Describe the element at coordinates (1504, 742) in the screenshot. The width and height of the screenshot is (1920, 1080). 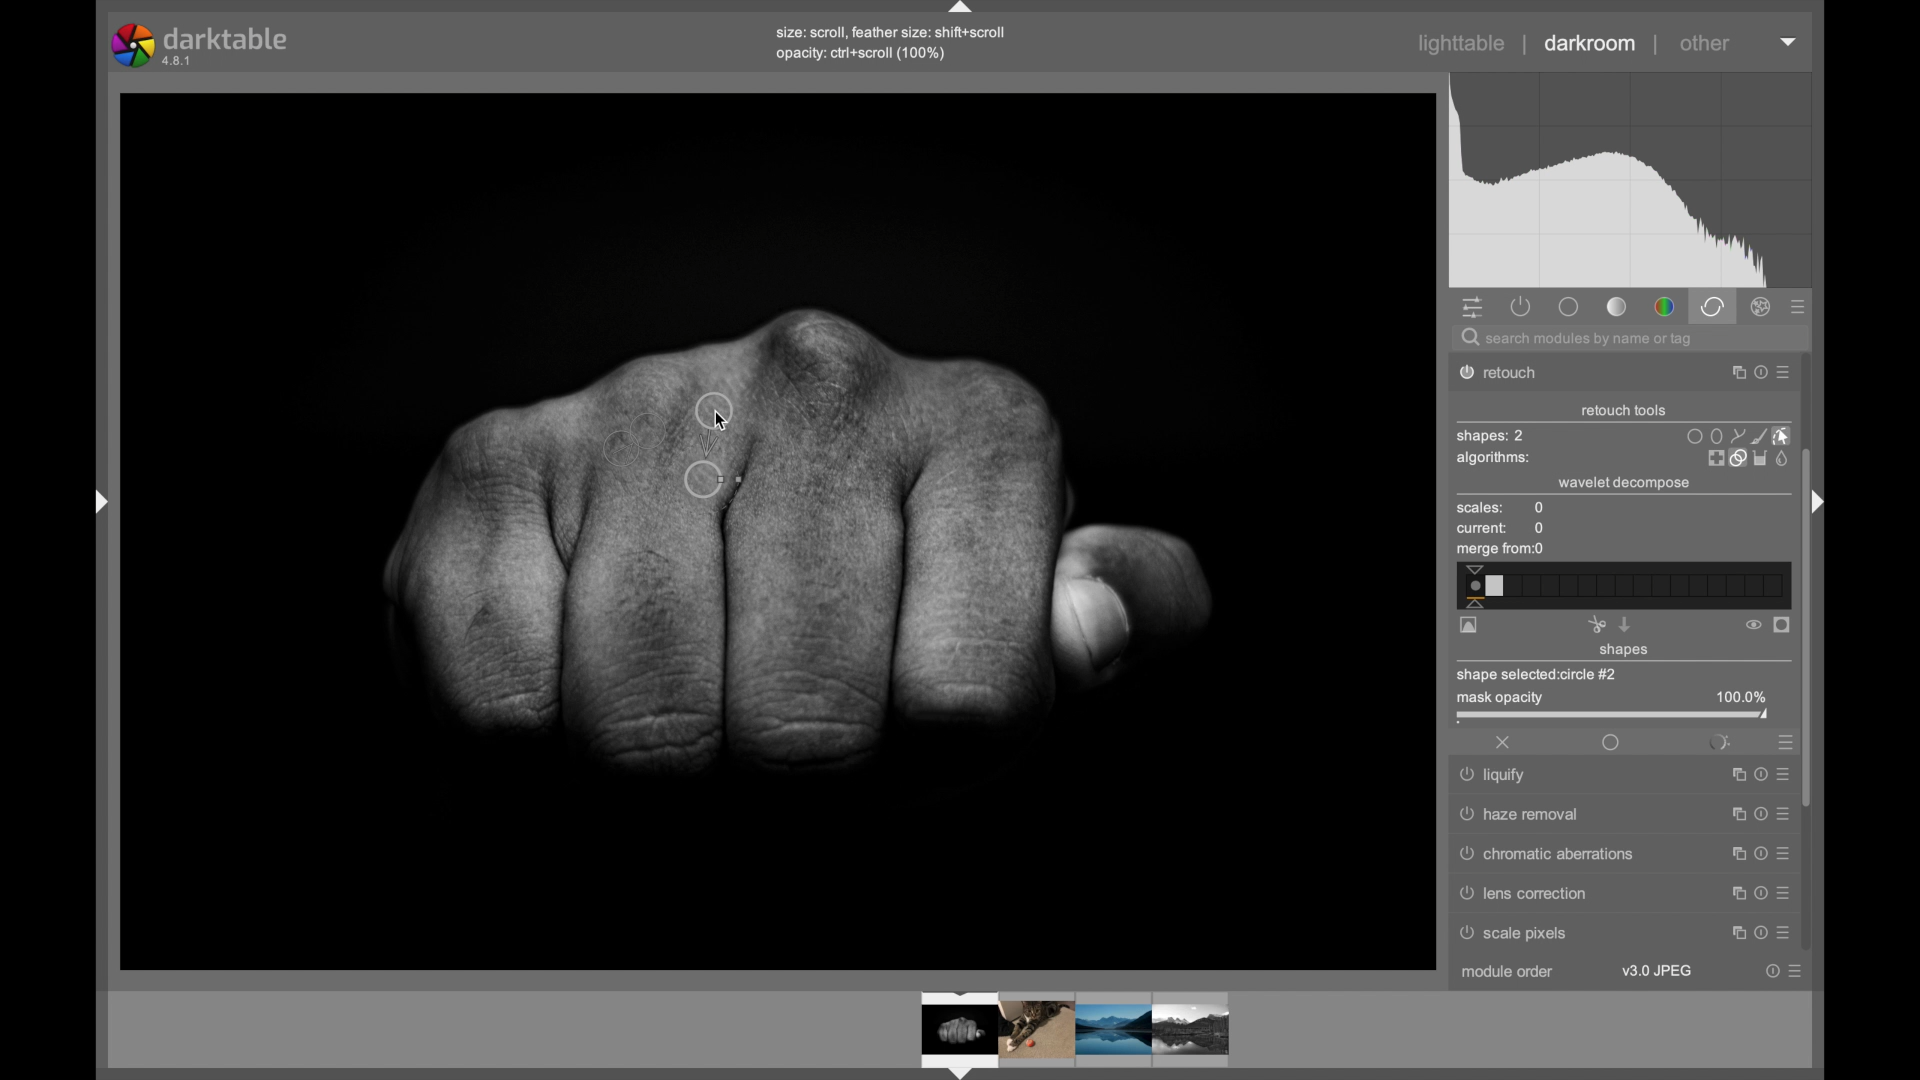
I see `off` at that location.